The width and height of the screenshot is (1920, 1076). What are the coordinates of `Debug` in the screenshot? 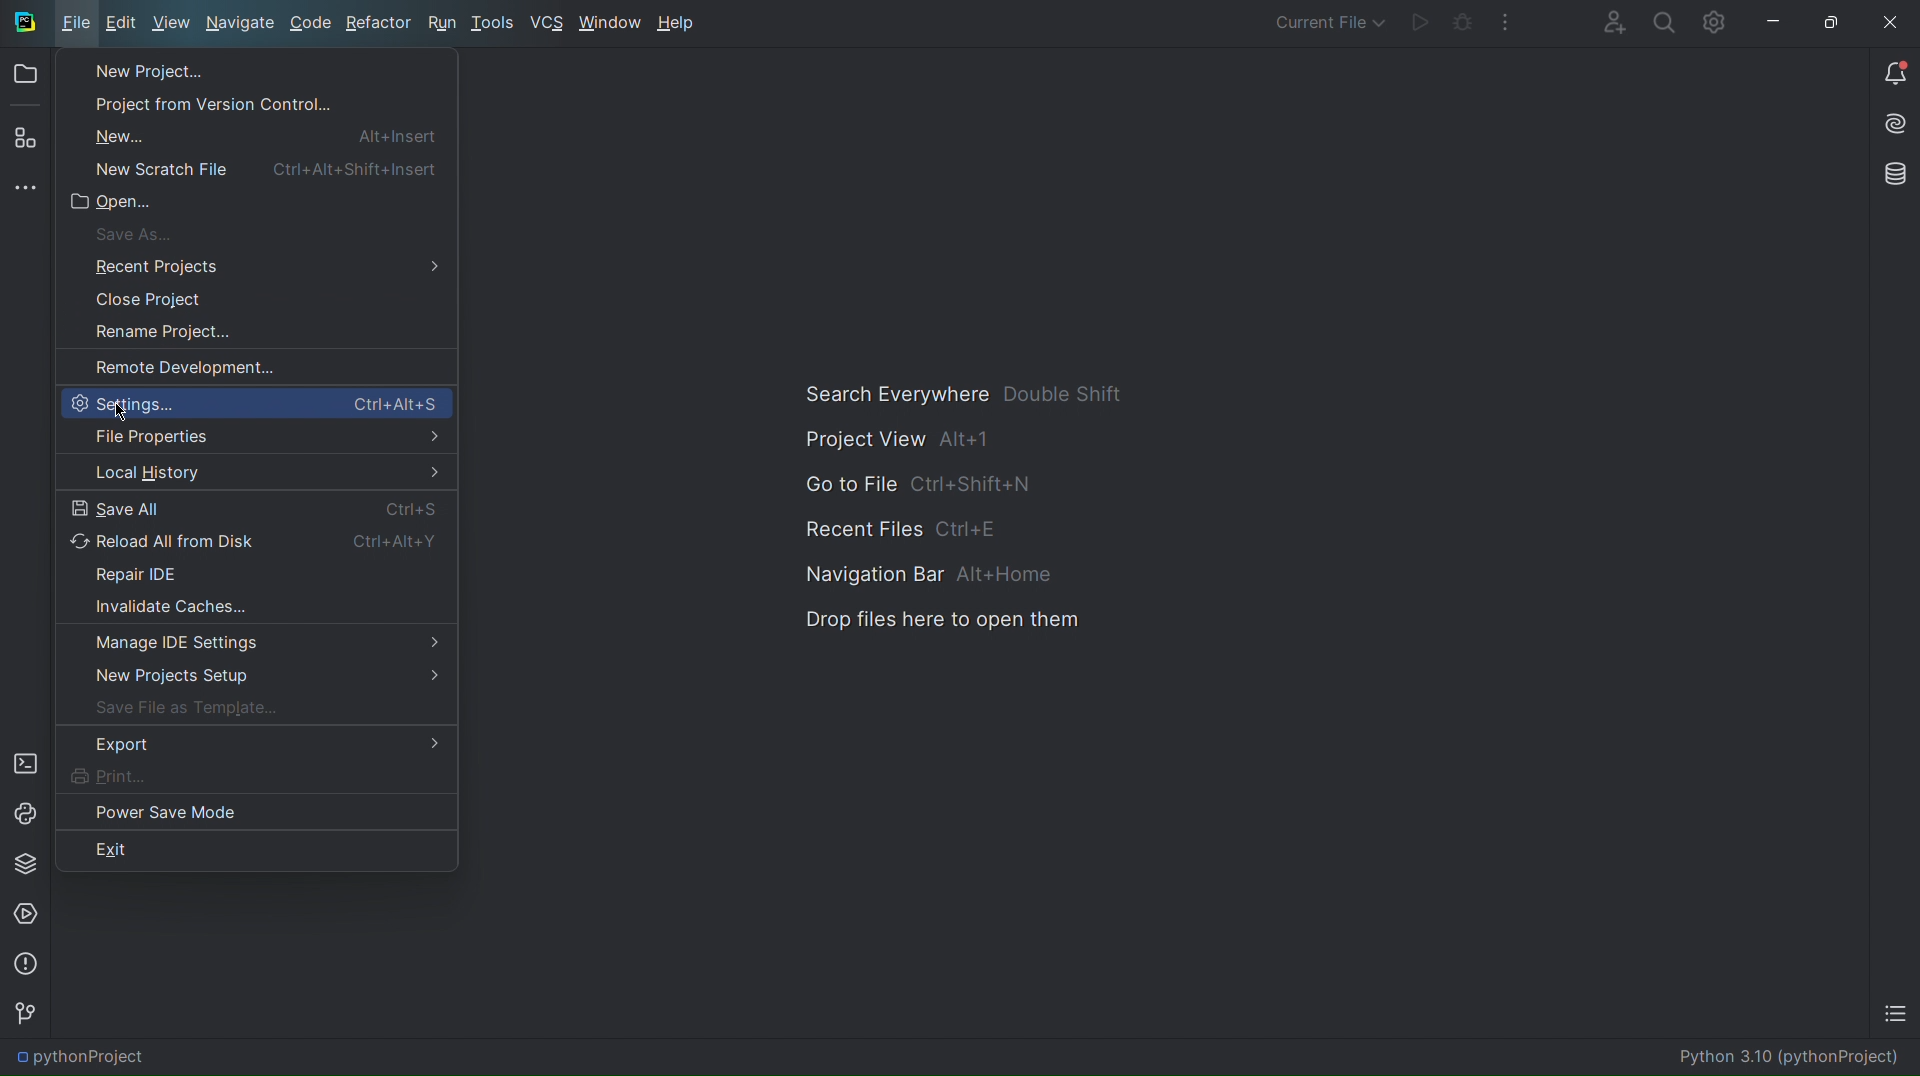 It's located at (1460, 25).